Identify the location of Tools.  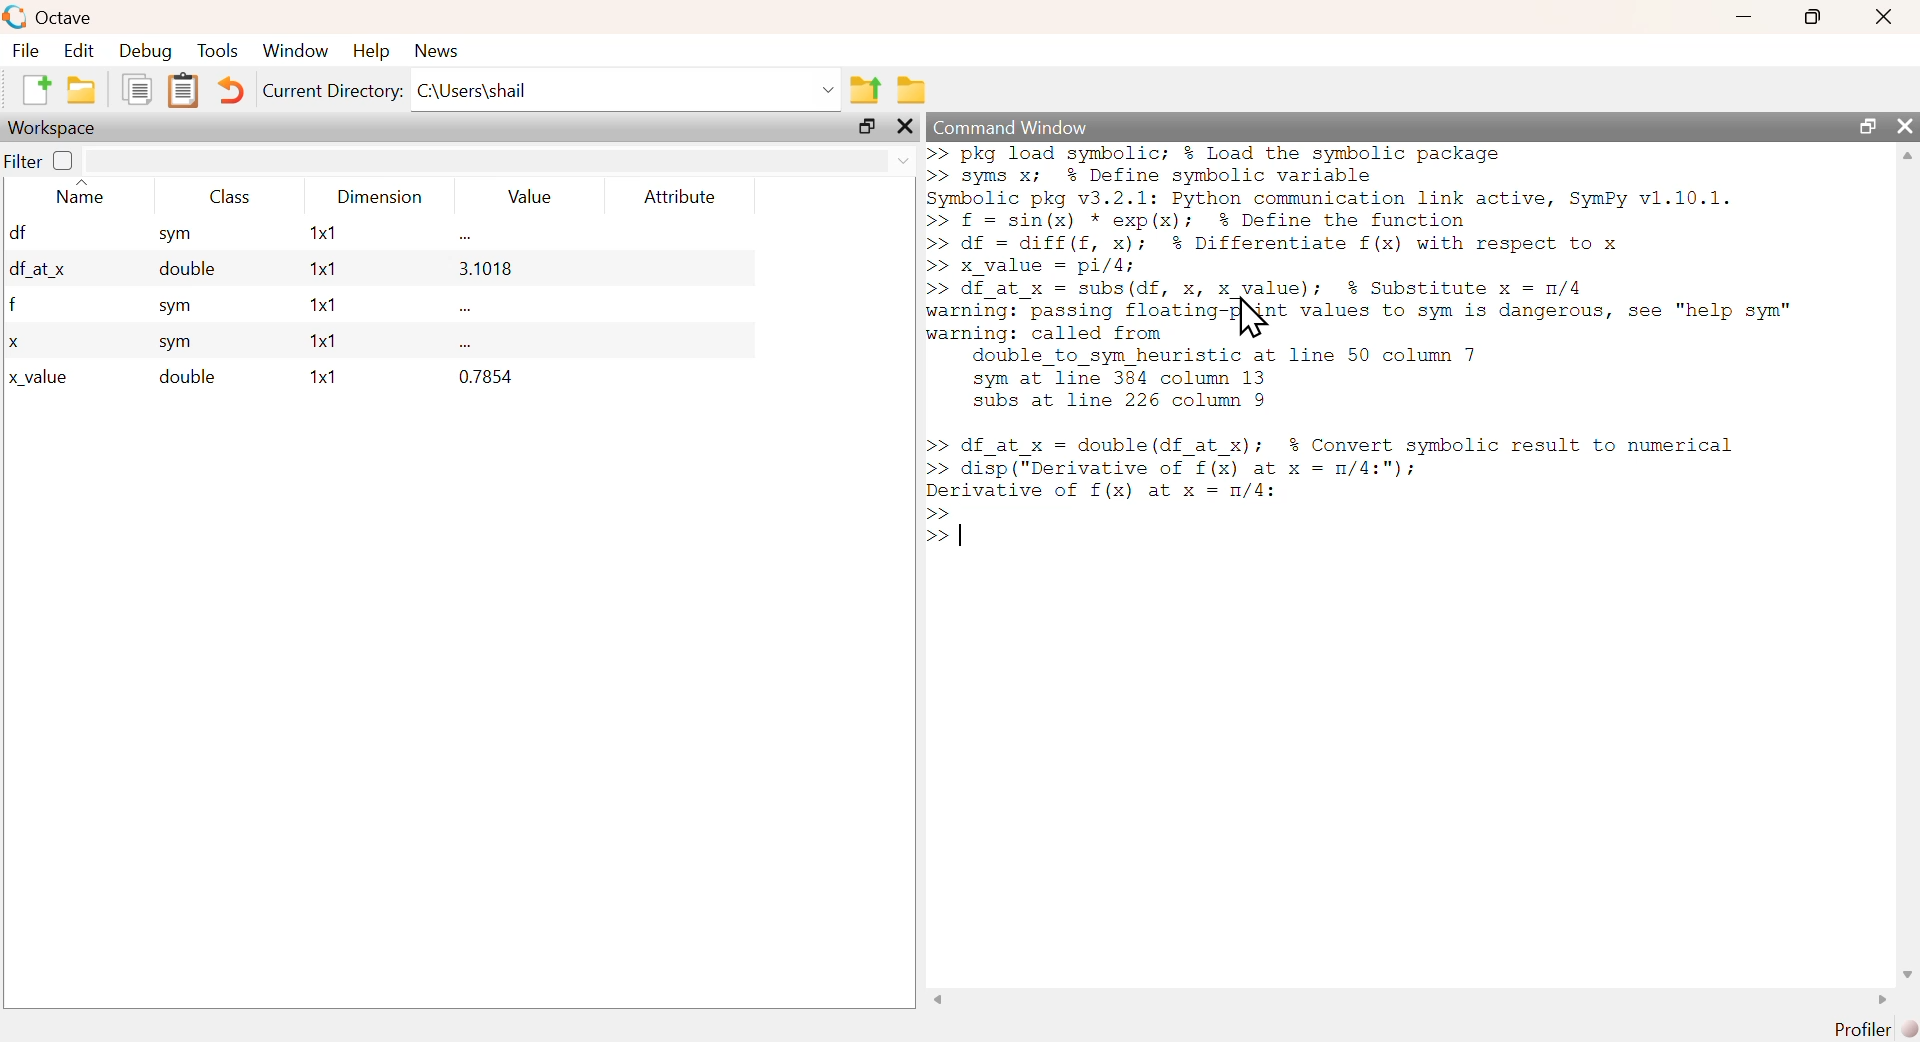
(219, 51).